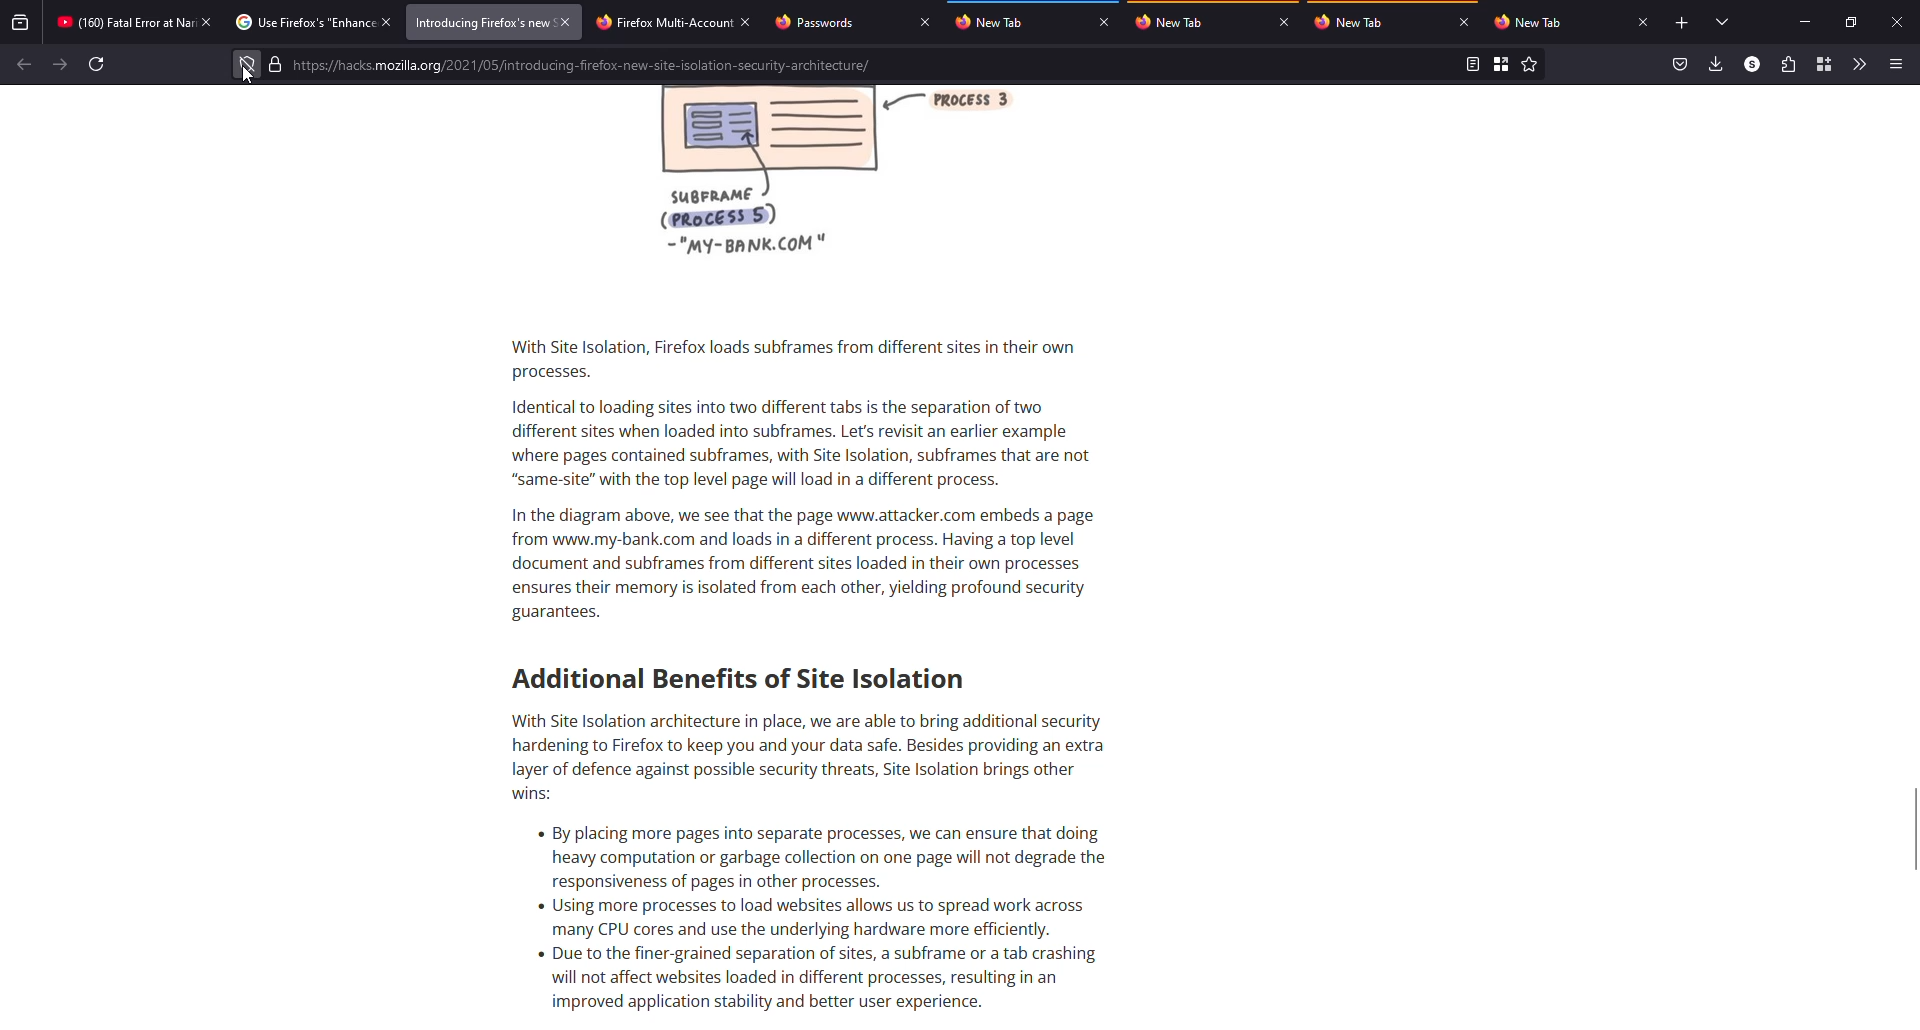 The width and height of the screenshot is (1920, 1030). What do you see at coordinates (1678, 64) in the screenshot?
I see `save to packet` at bounding box center [1678, 64].